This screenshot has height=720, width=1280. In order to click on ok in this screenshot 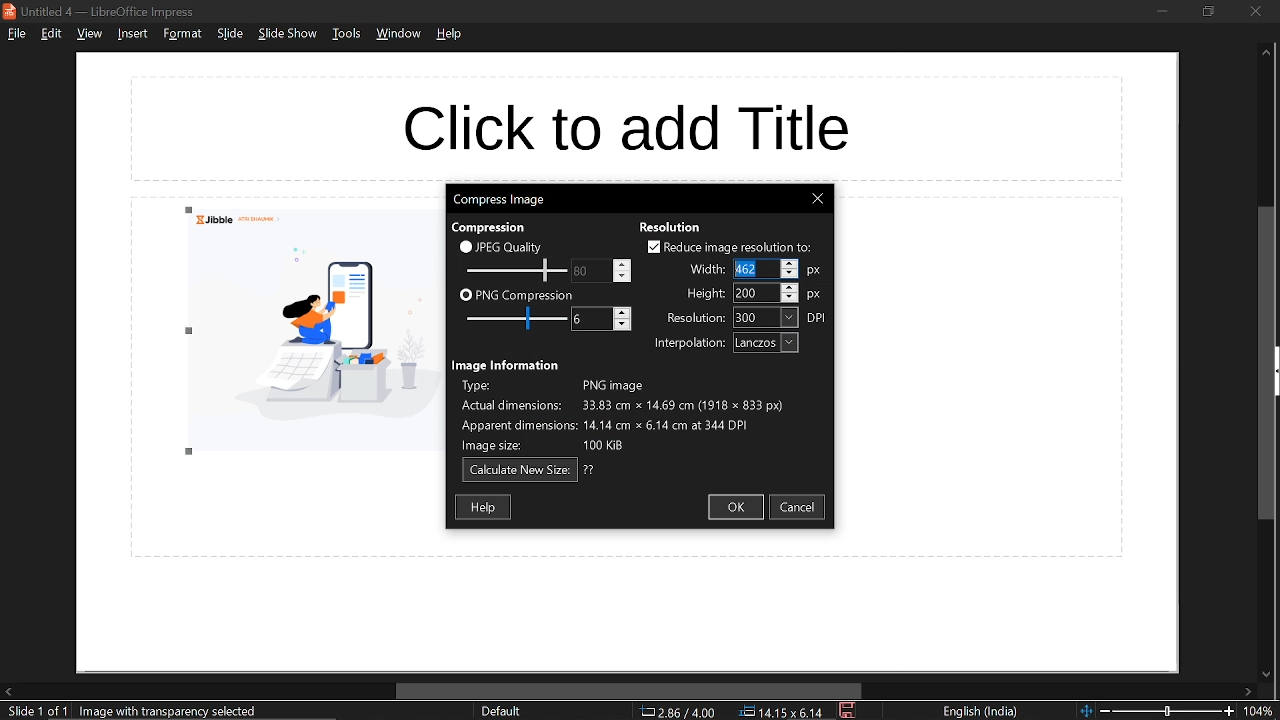, I will do `click(735, 507)`.